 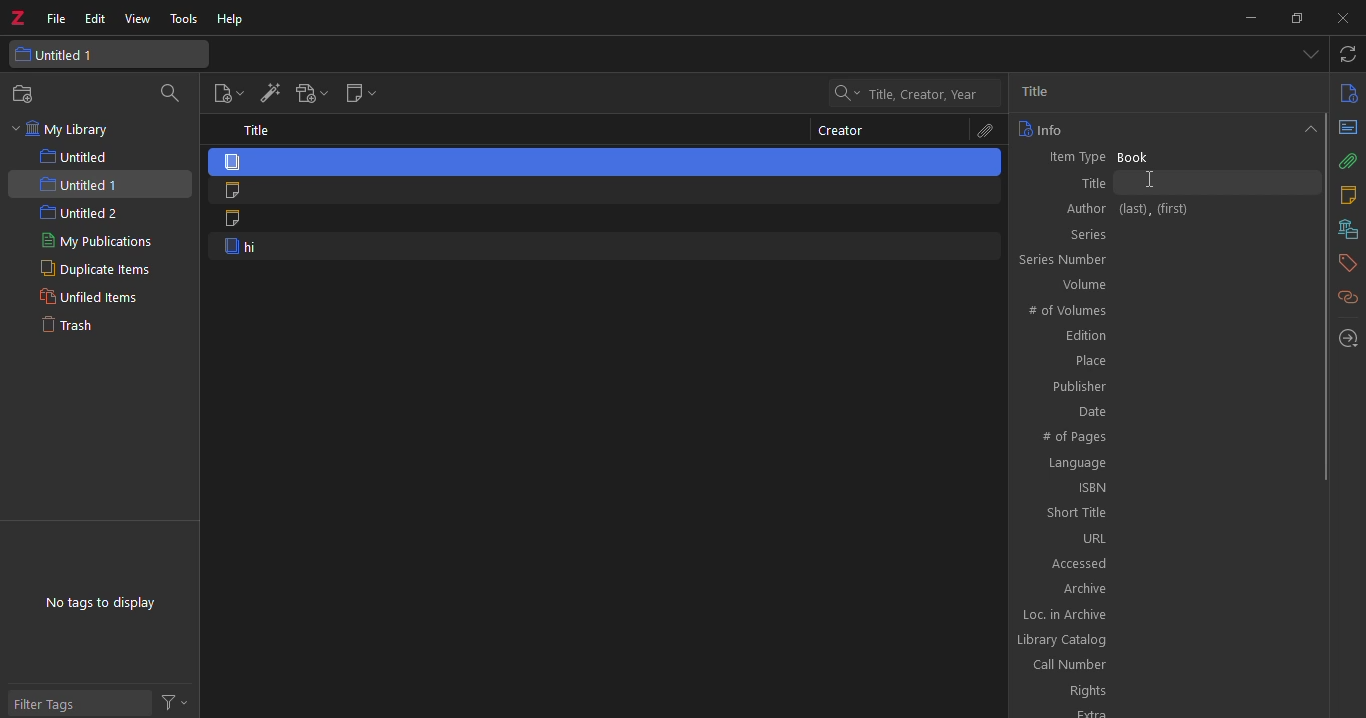 What do you see at coordinates (88, 271) in the screenshot?
I see `duplicate items` at bounding box center [88, 271].